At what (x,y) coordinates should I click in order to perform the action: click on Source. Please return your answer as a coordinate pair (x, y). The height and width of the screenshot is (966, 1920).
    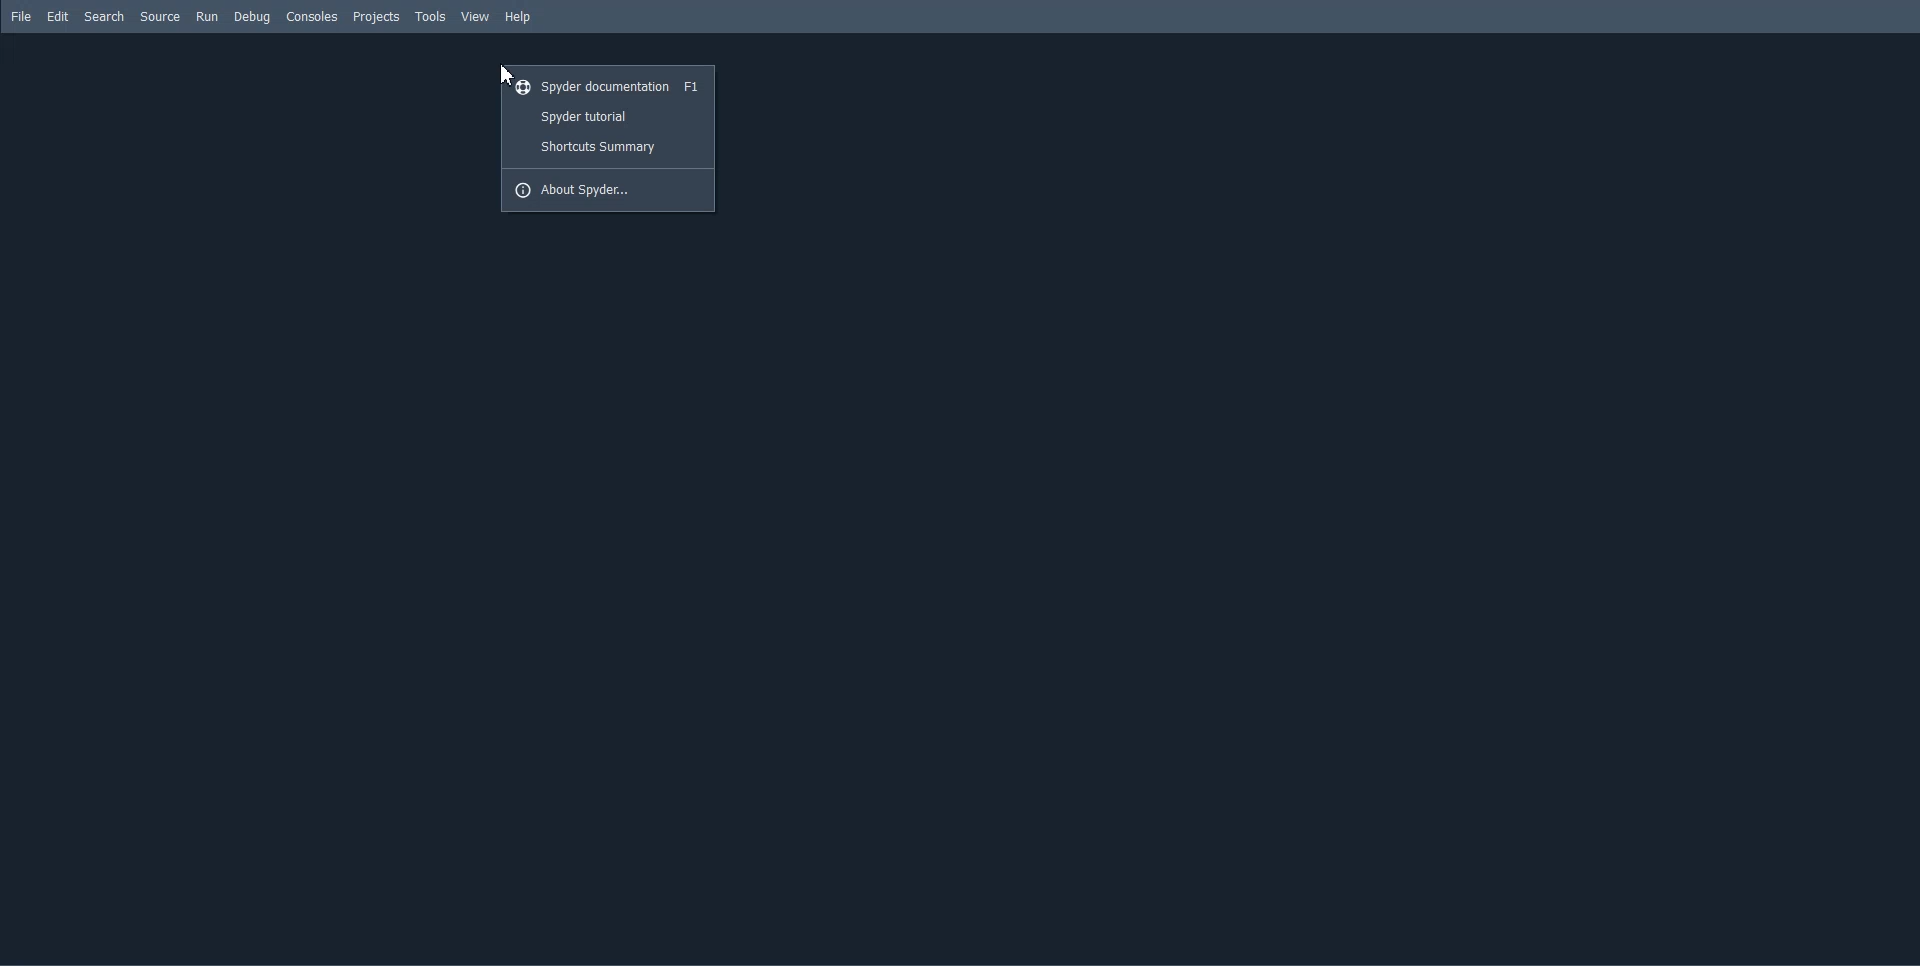
    Looking at the image, I should click on (159, 16).